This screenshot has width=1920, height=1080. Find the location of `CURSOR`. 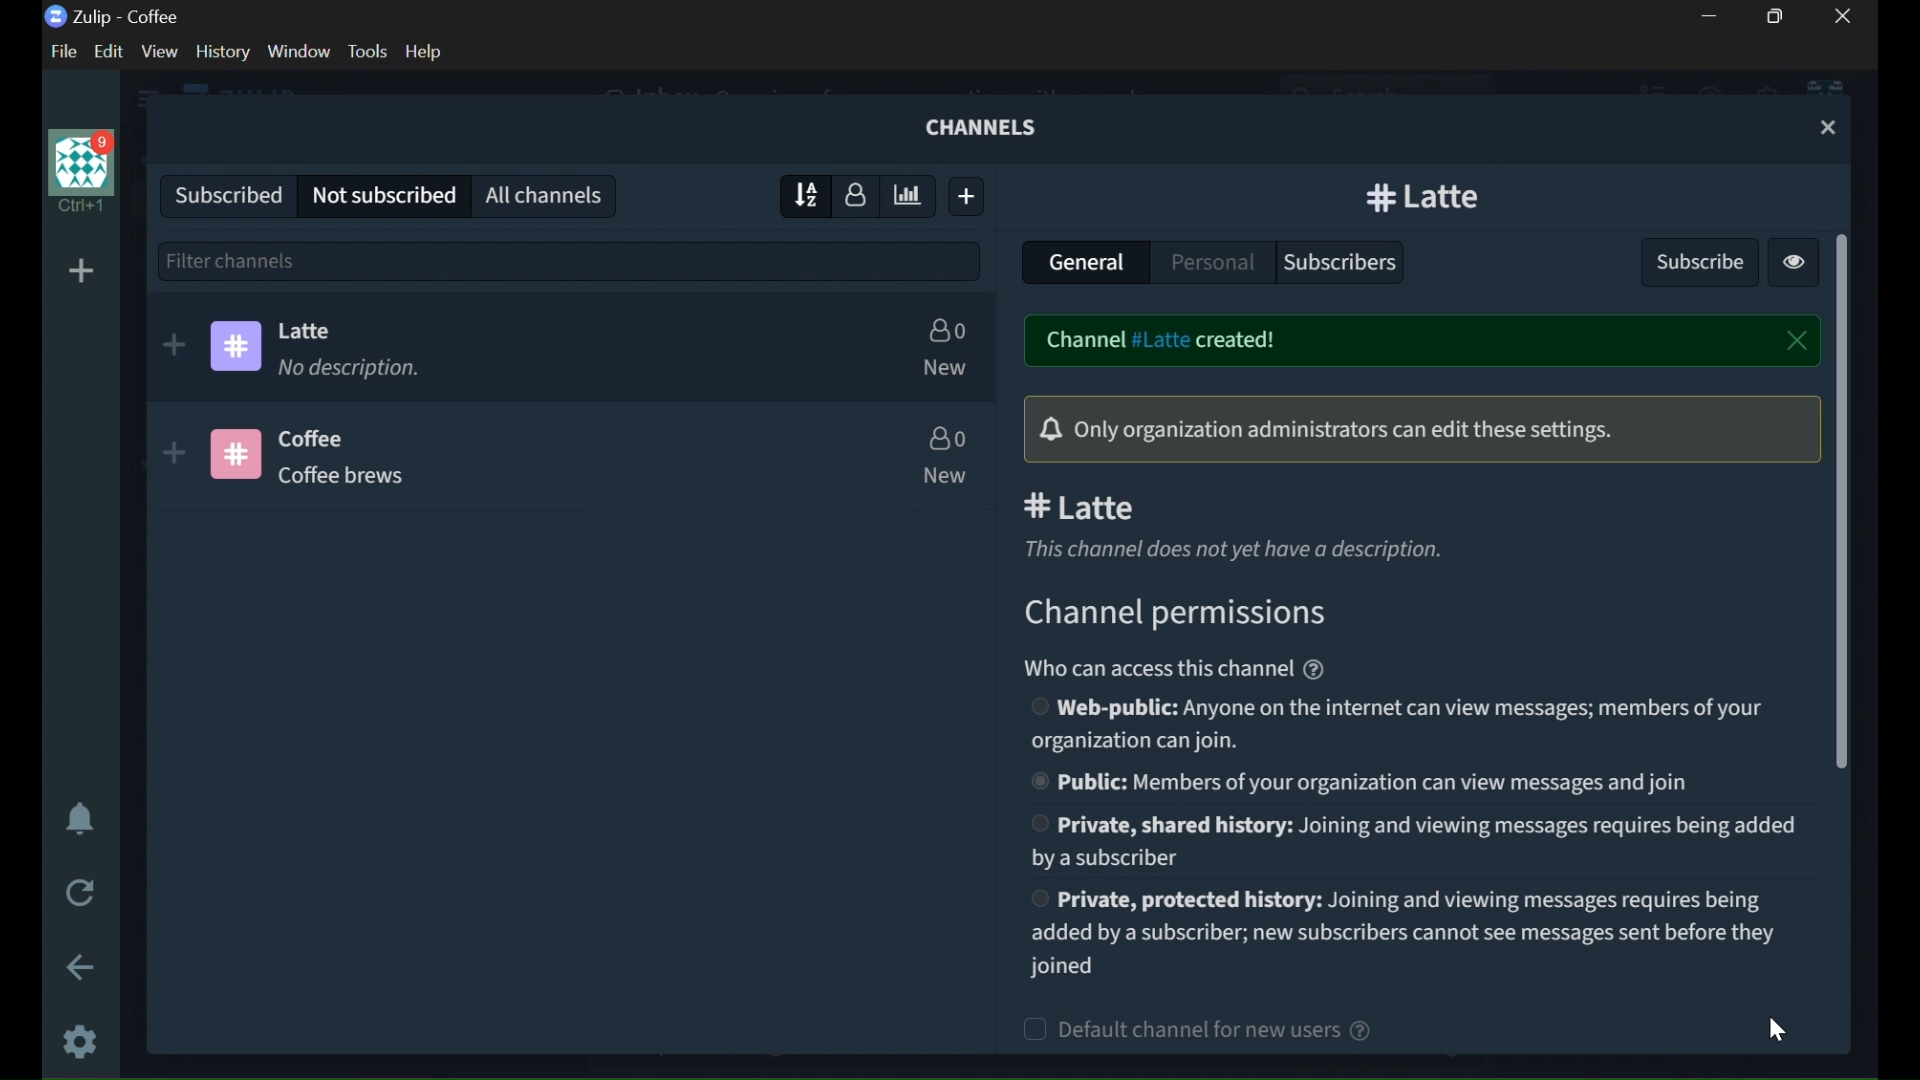

CURSOR is located at coordinates (1780, 1030).